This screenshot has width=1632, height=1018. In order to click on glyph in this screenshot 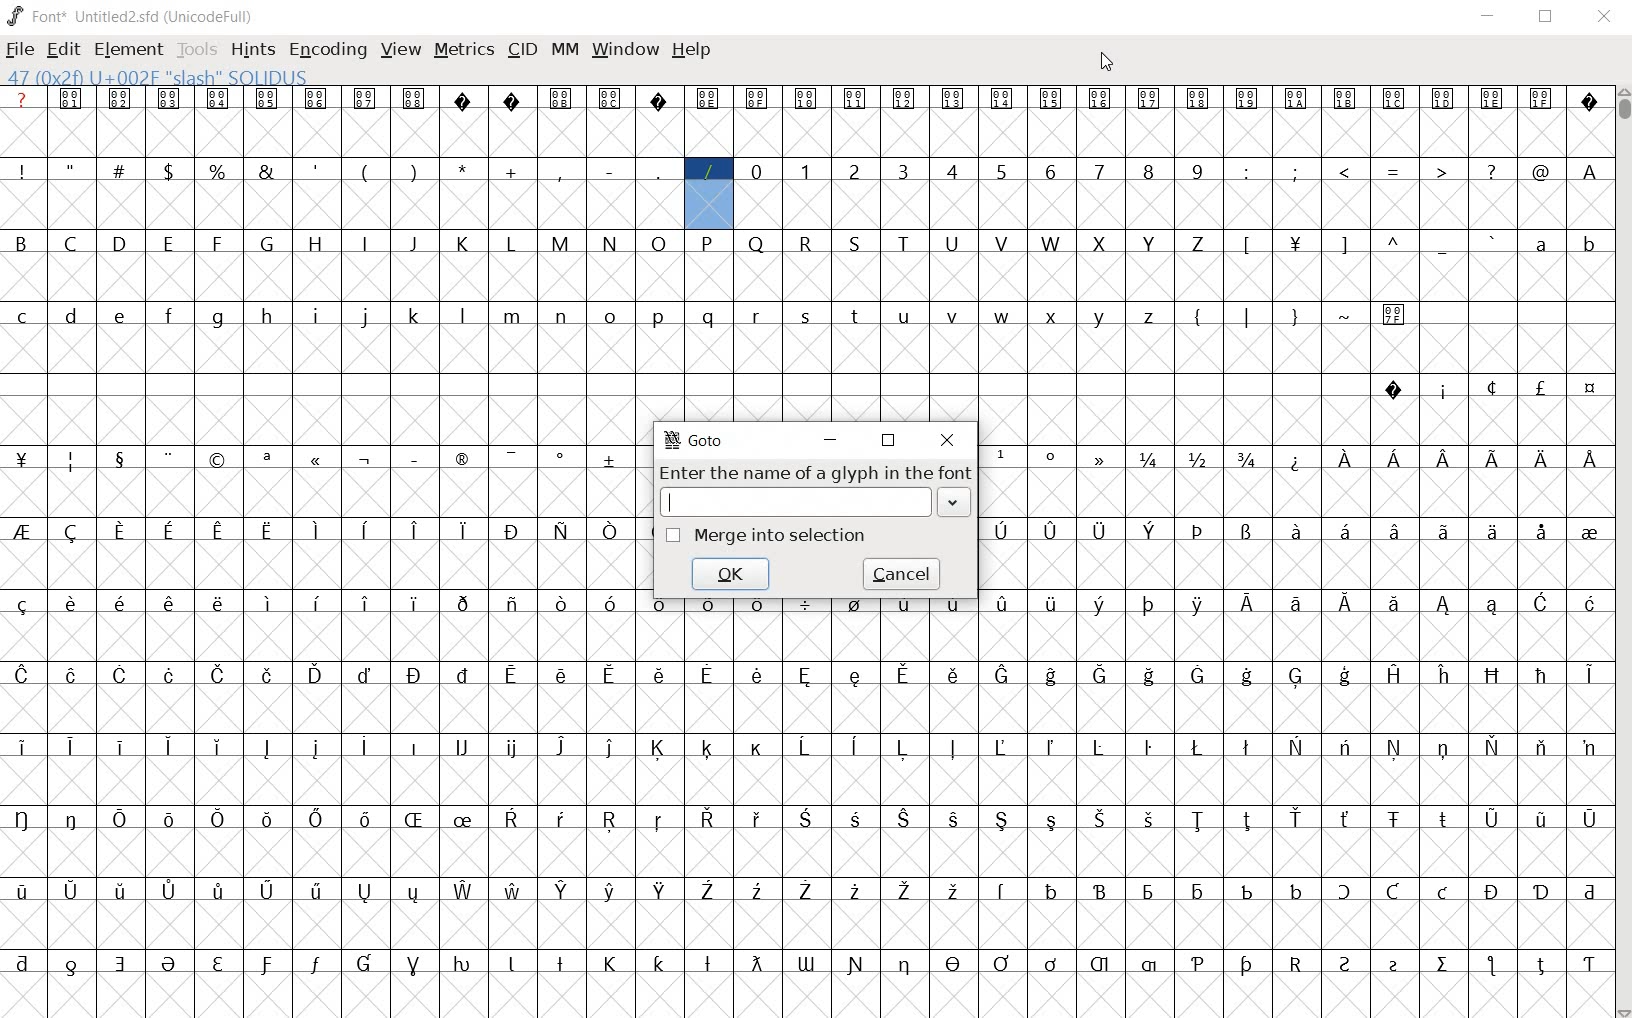, I will do `click(1395, 674)`.